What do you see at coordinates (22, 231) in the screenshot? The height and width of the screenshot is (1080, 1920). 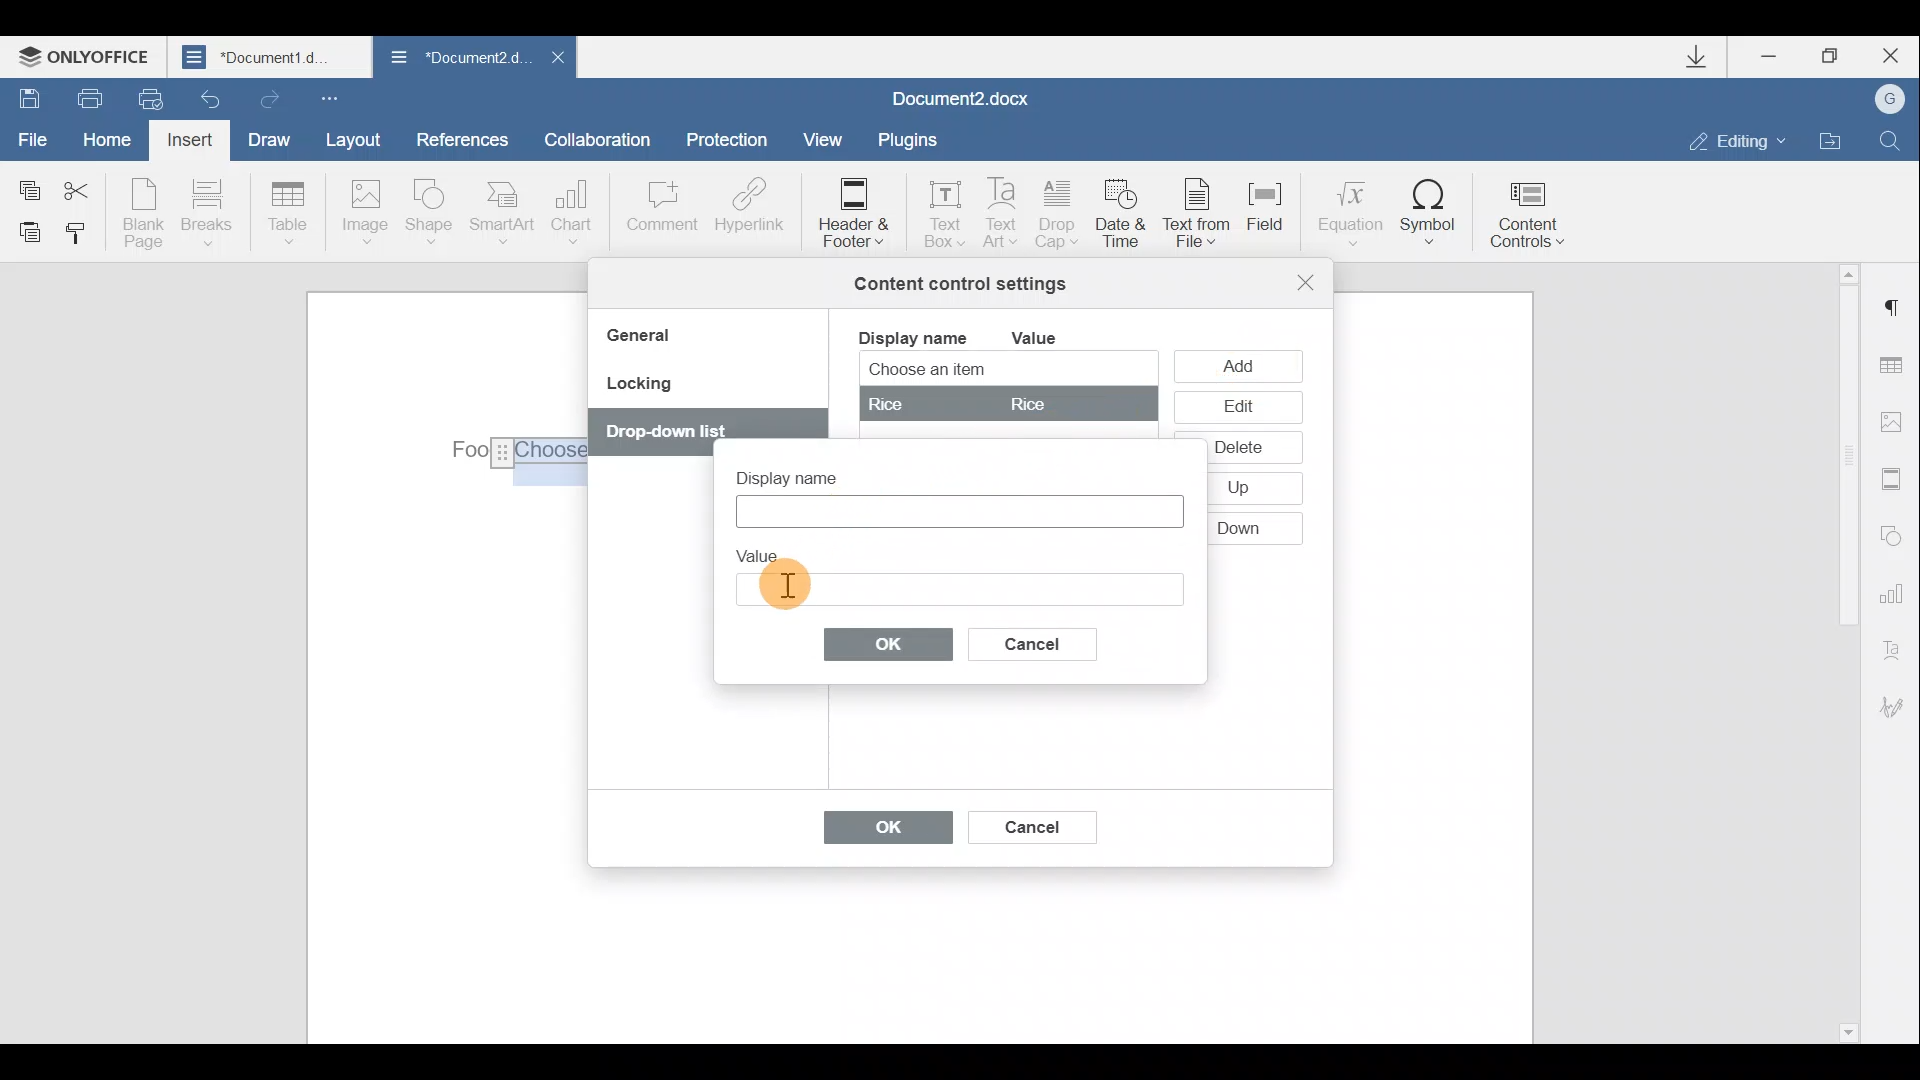 I see `Paste` at bounding box center [22, 231].